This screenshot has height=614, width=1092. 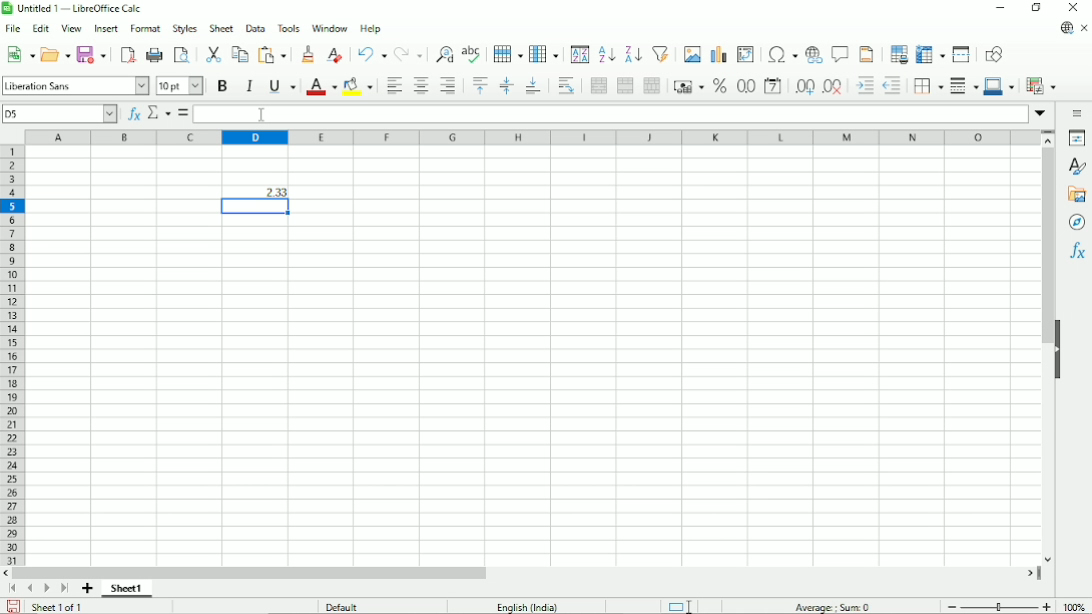 I want to click on Spell check, so click(x=472, y=52).